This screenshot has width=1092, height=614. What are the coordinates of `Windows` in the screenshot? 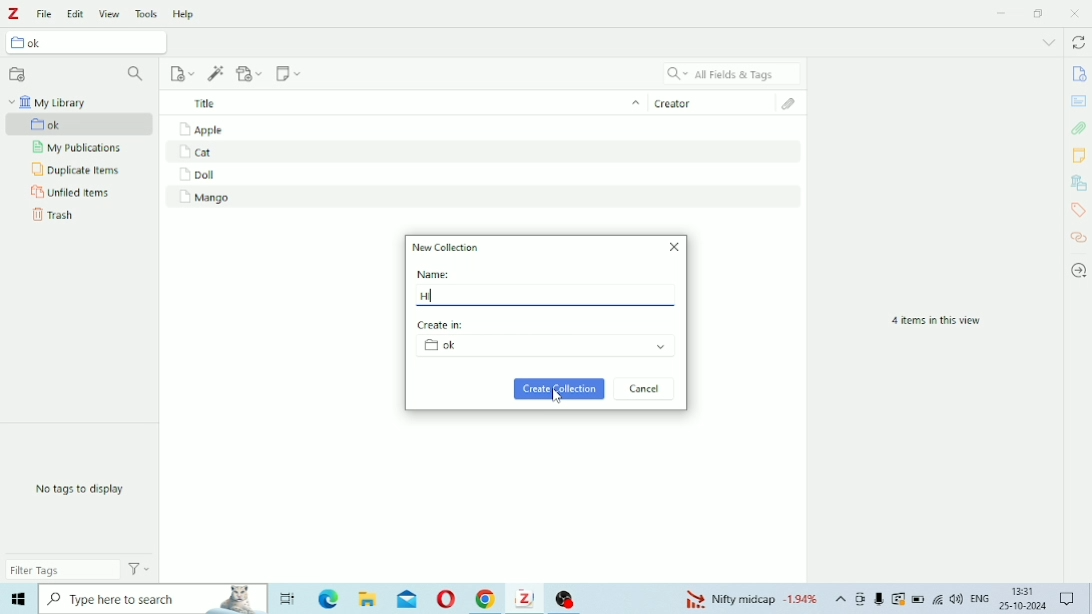 It's located at (18, 599).